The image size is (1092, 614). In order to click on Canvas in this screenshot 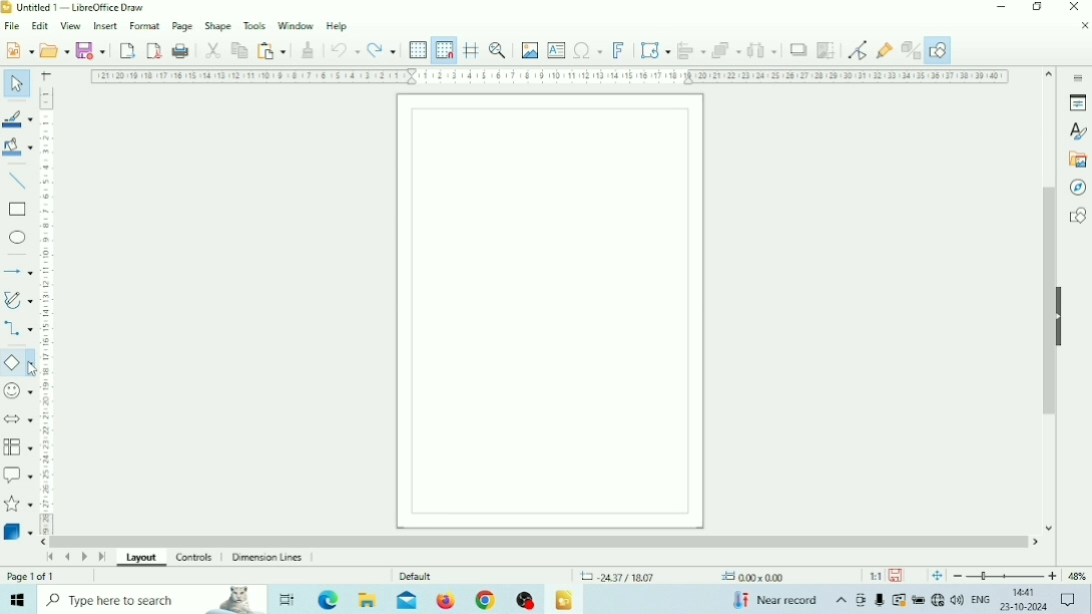, I will do `click(551, 311)`.